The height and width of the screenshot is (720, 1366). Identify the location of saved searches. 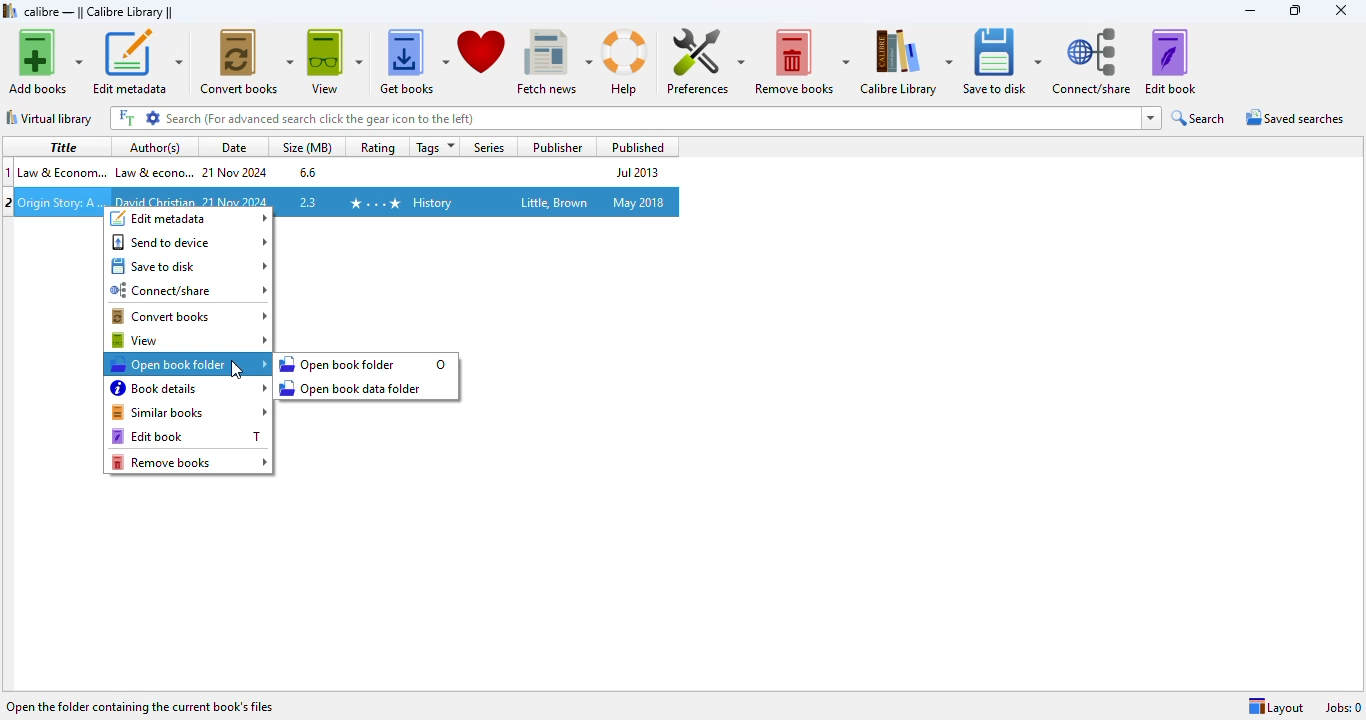
(1293, 118).